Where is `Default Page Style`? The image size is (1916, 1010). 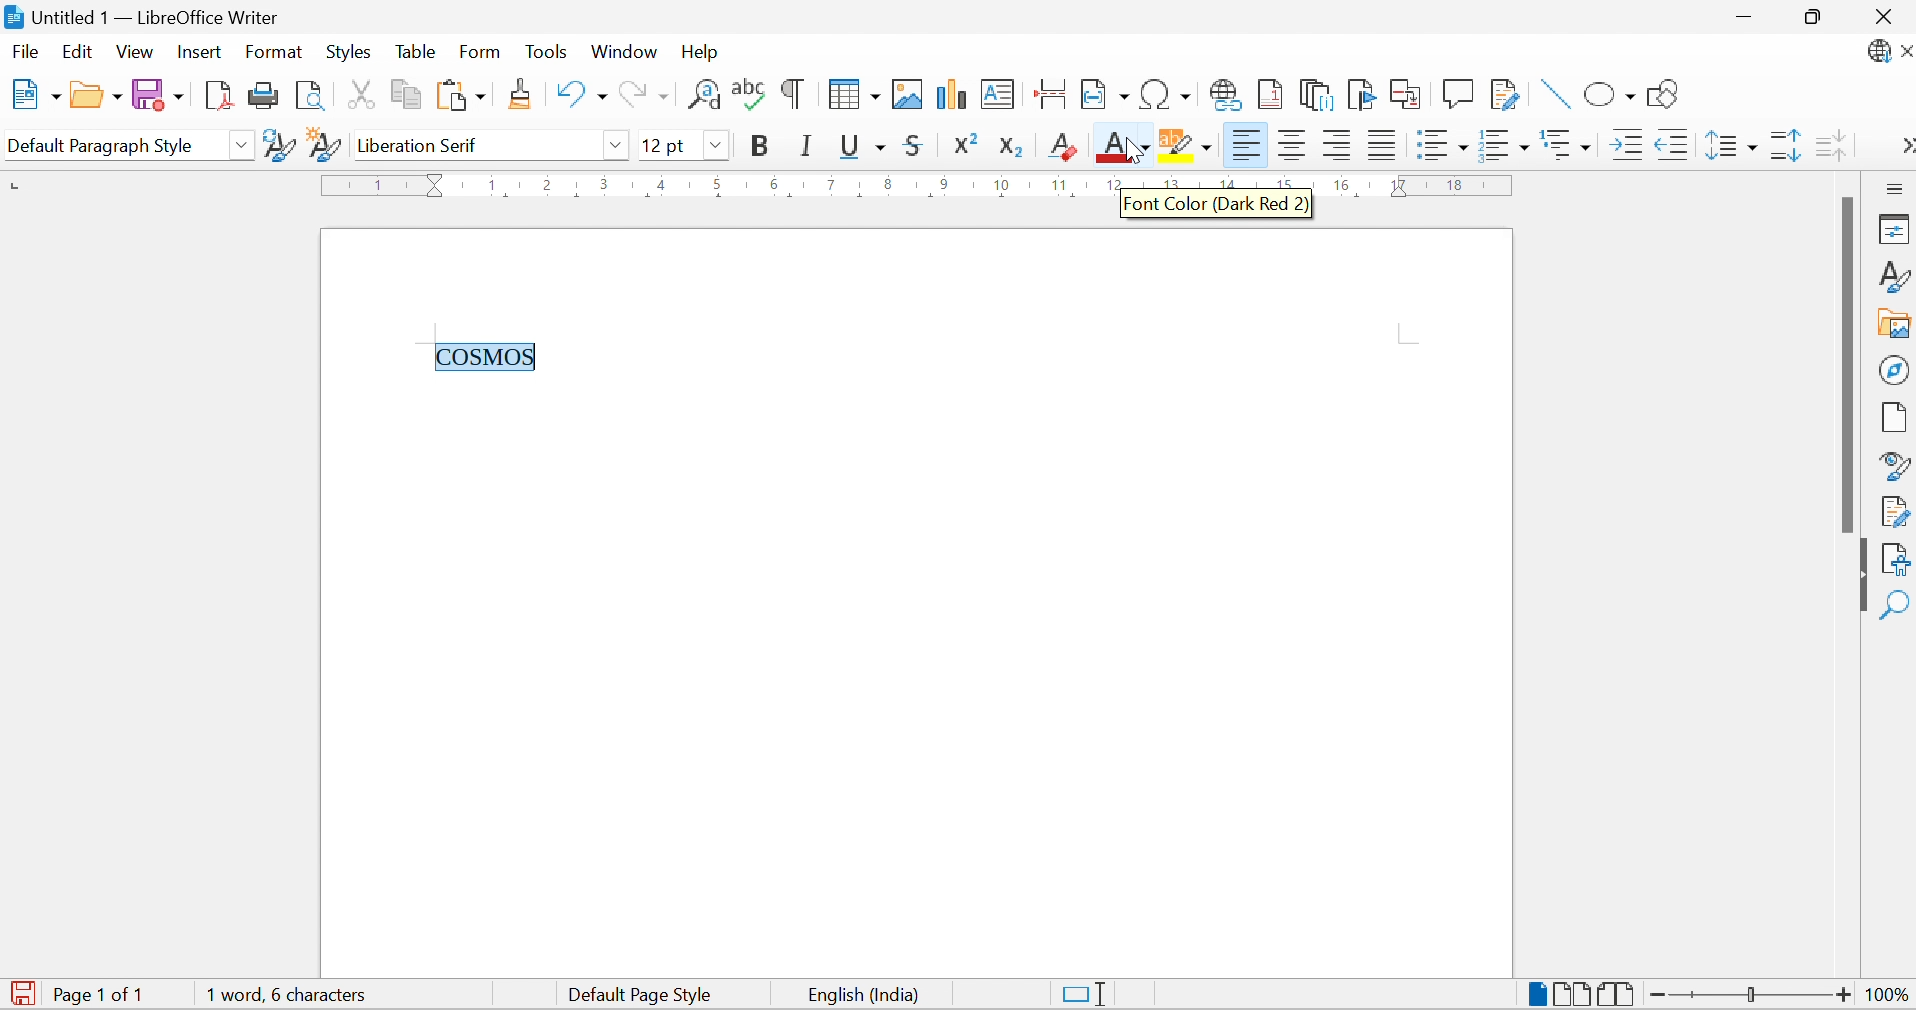 Default Page Style is located at coordinates (643, 995).